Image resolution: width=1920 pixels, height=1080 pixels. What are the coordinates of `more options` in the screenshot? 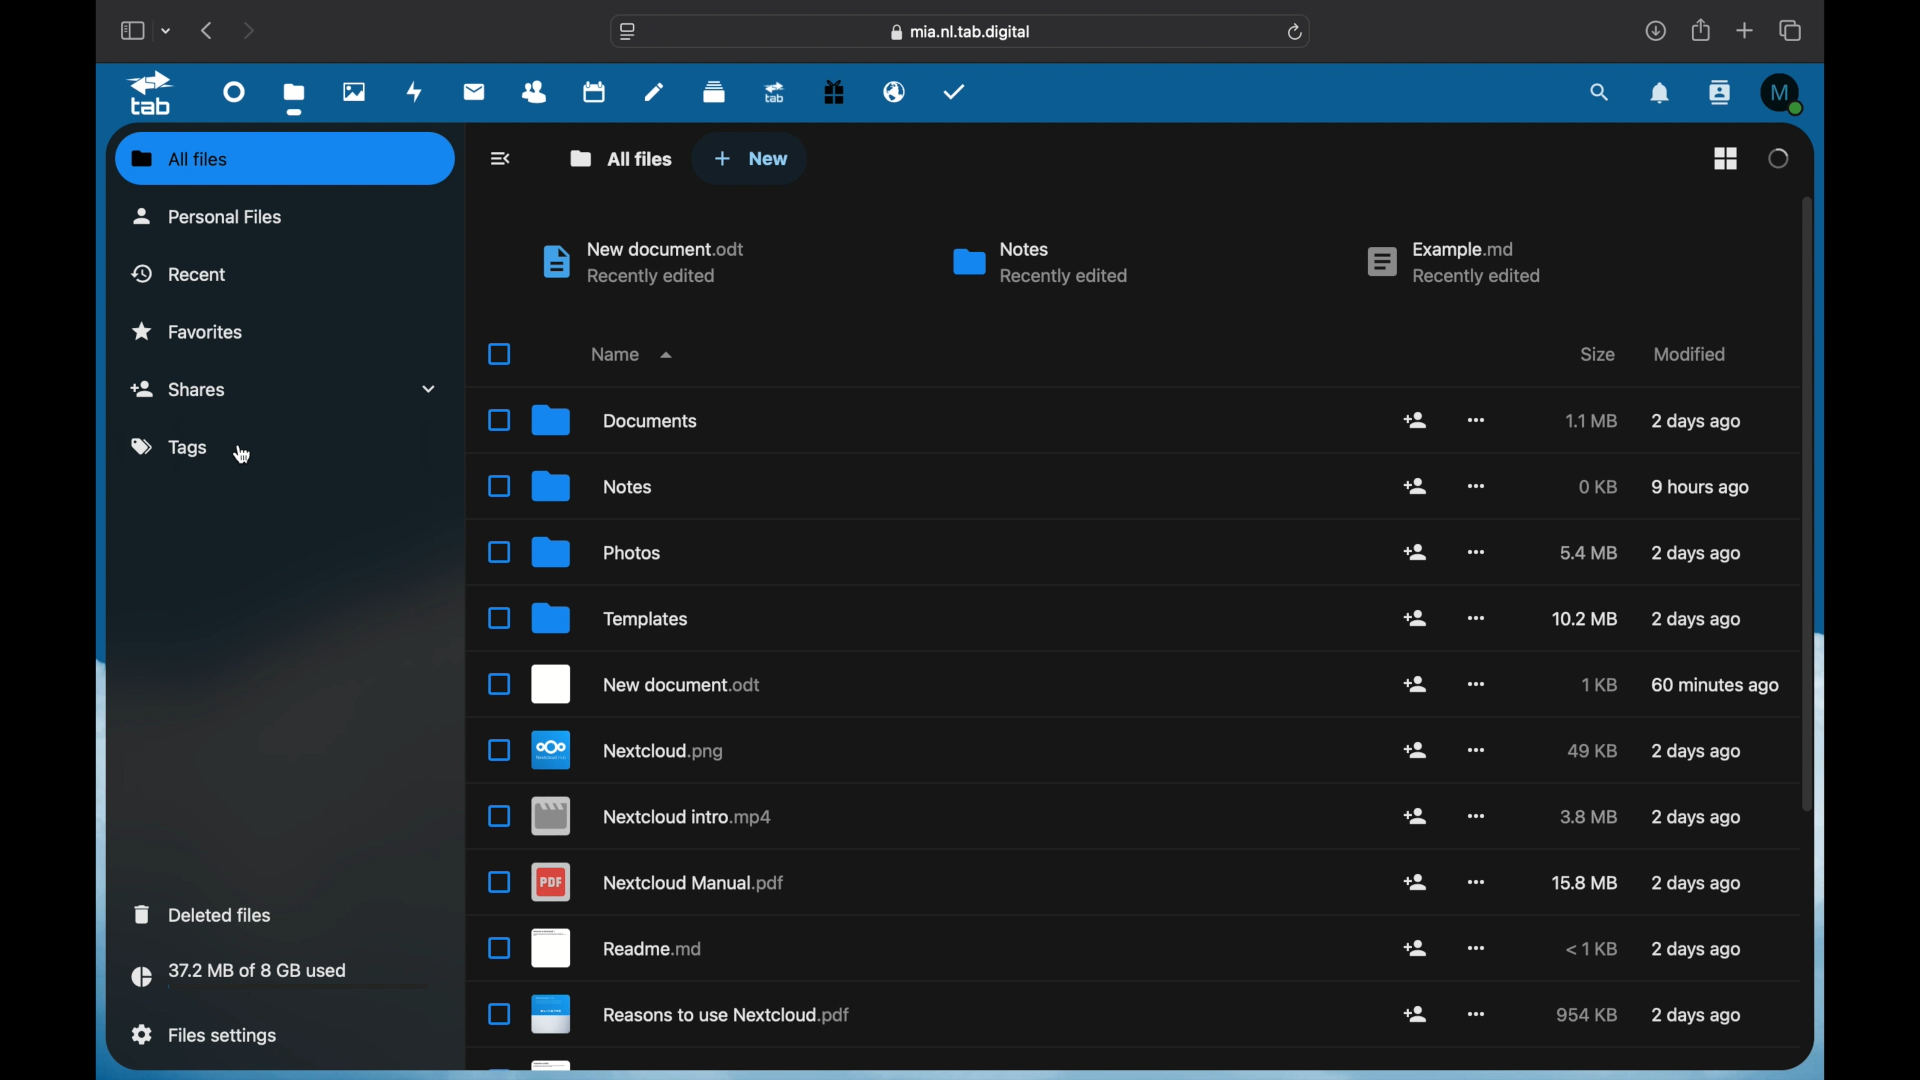 It's located at (1477, 947).